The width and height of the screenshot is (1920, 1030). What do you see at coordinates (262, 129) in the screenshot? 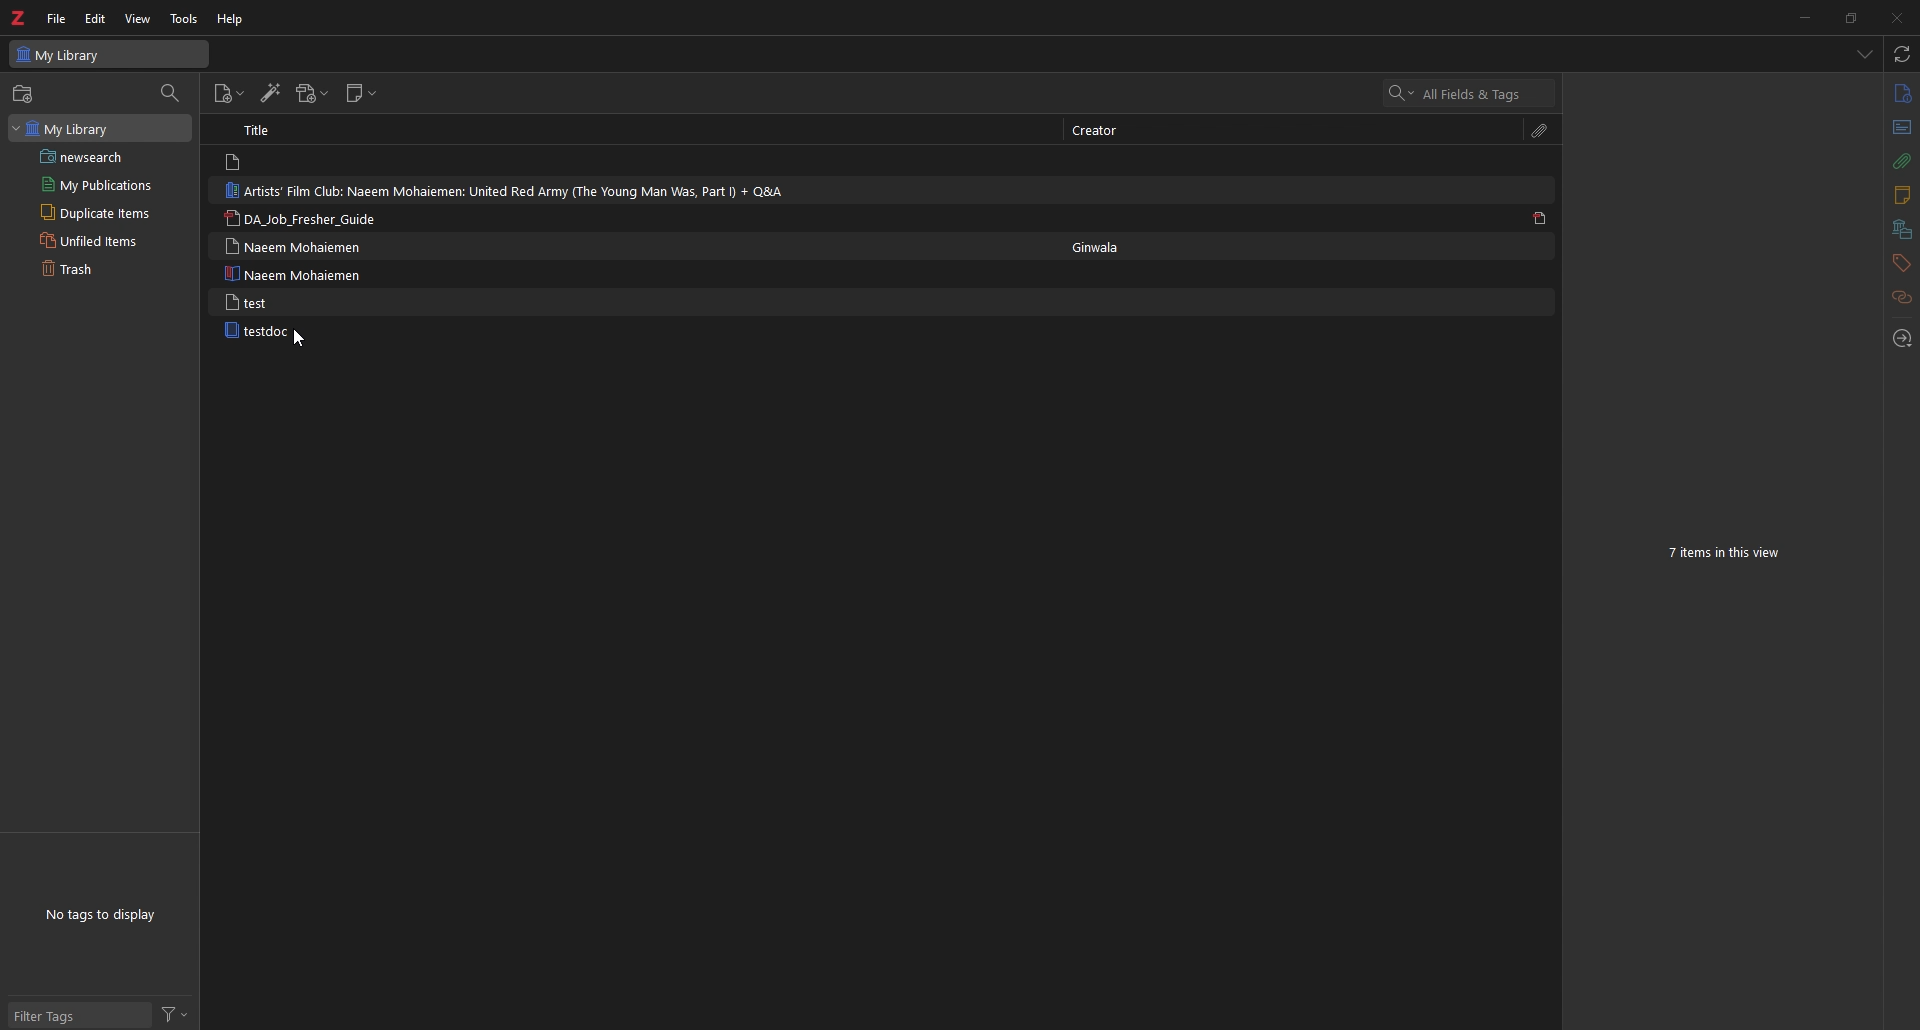
I see `Title` at bounding box center [262, 129].